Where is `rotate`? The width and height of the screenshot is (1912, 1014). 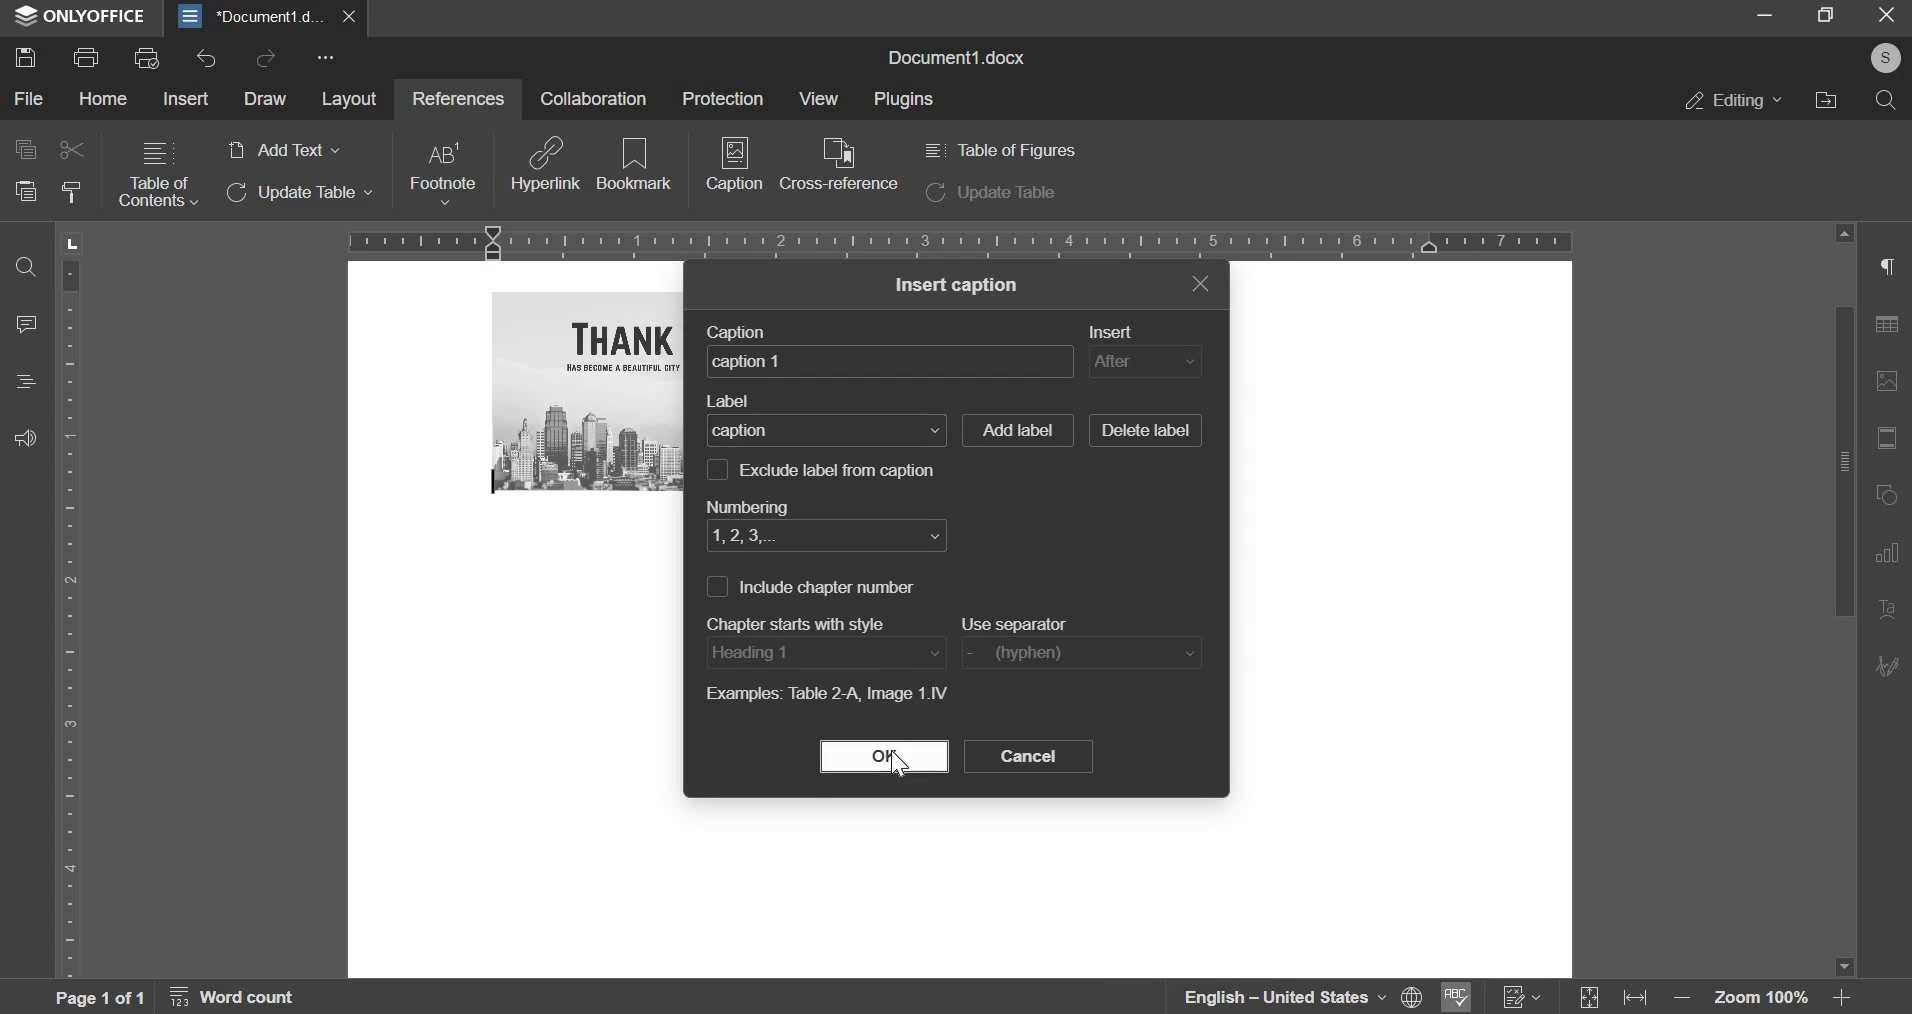
rotate is located at coordinates (1890, 497).